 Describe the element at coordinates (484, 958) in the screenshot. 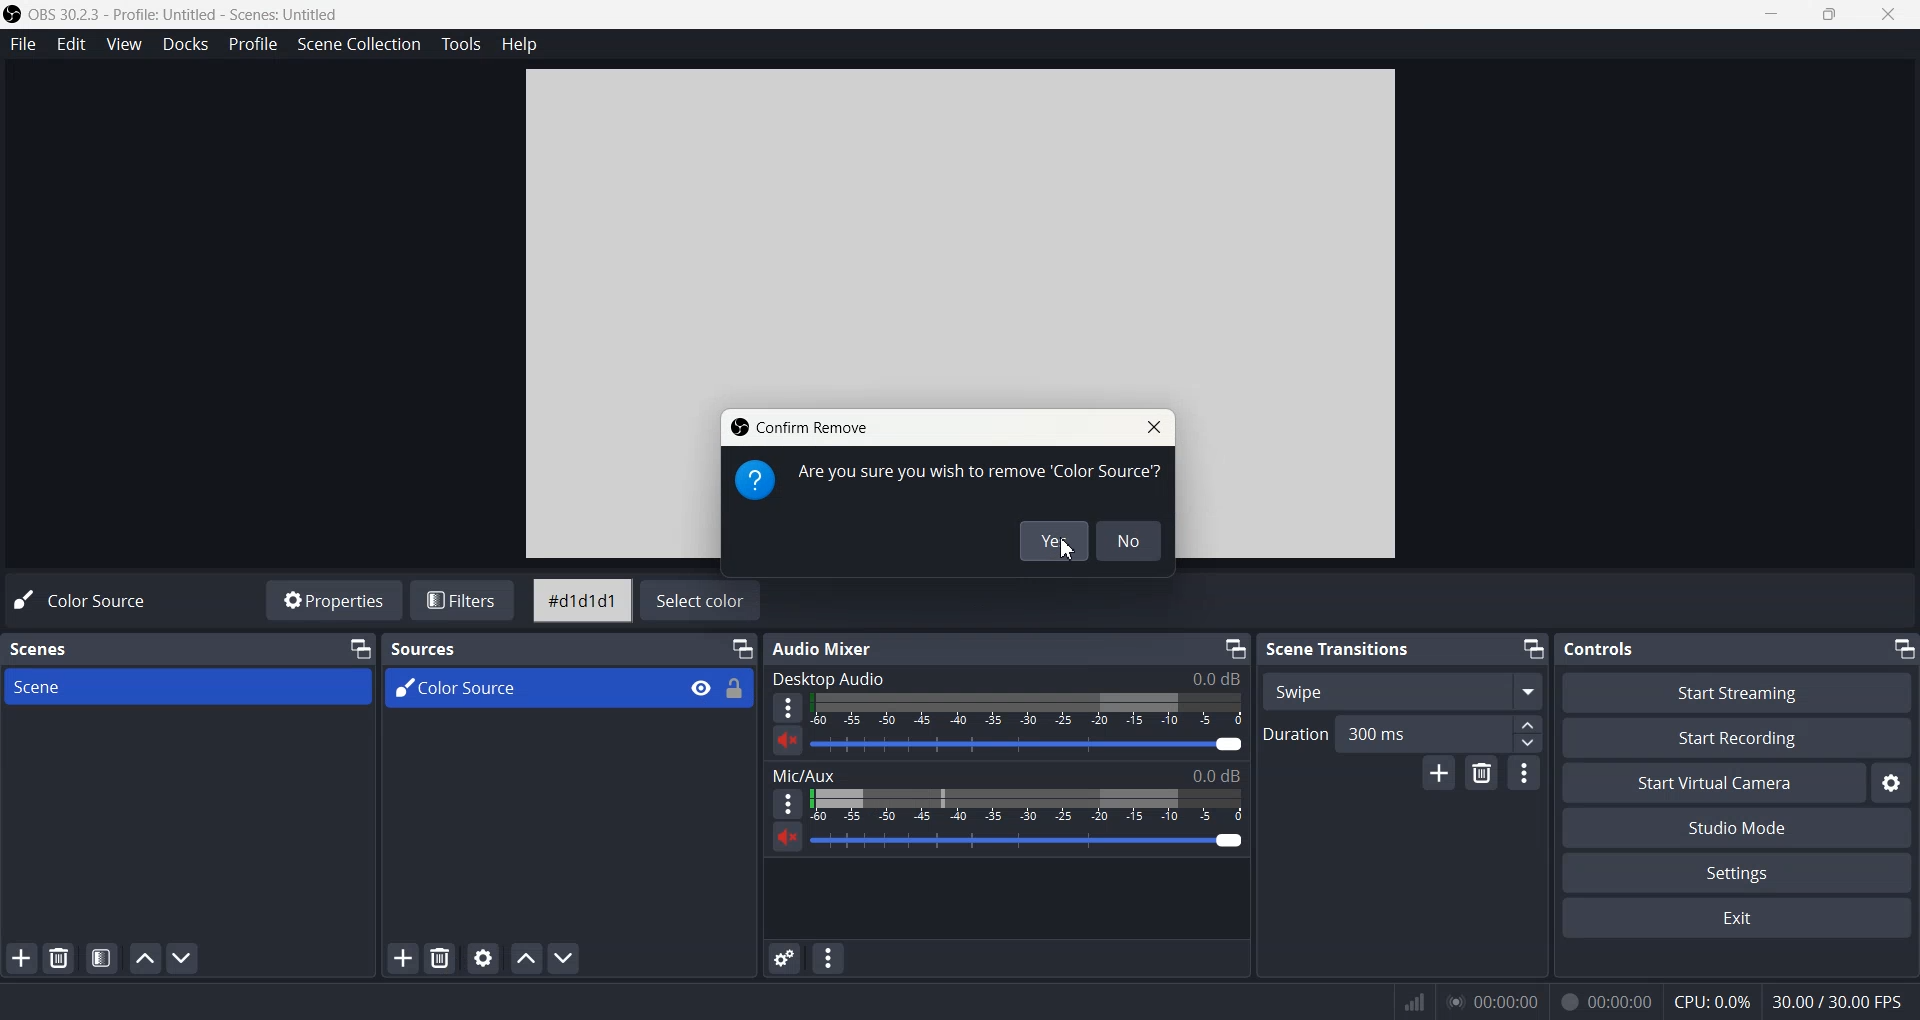

I see `Open source Properties` at that location.